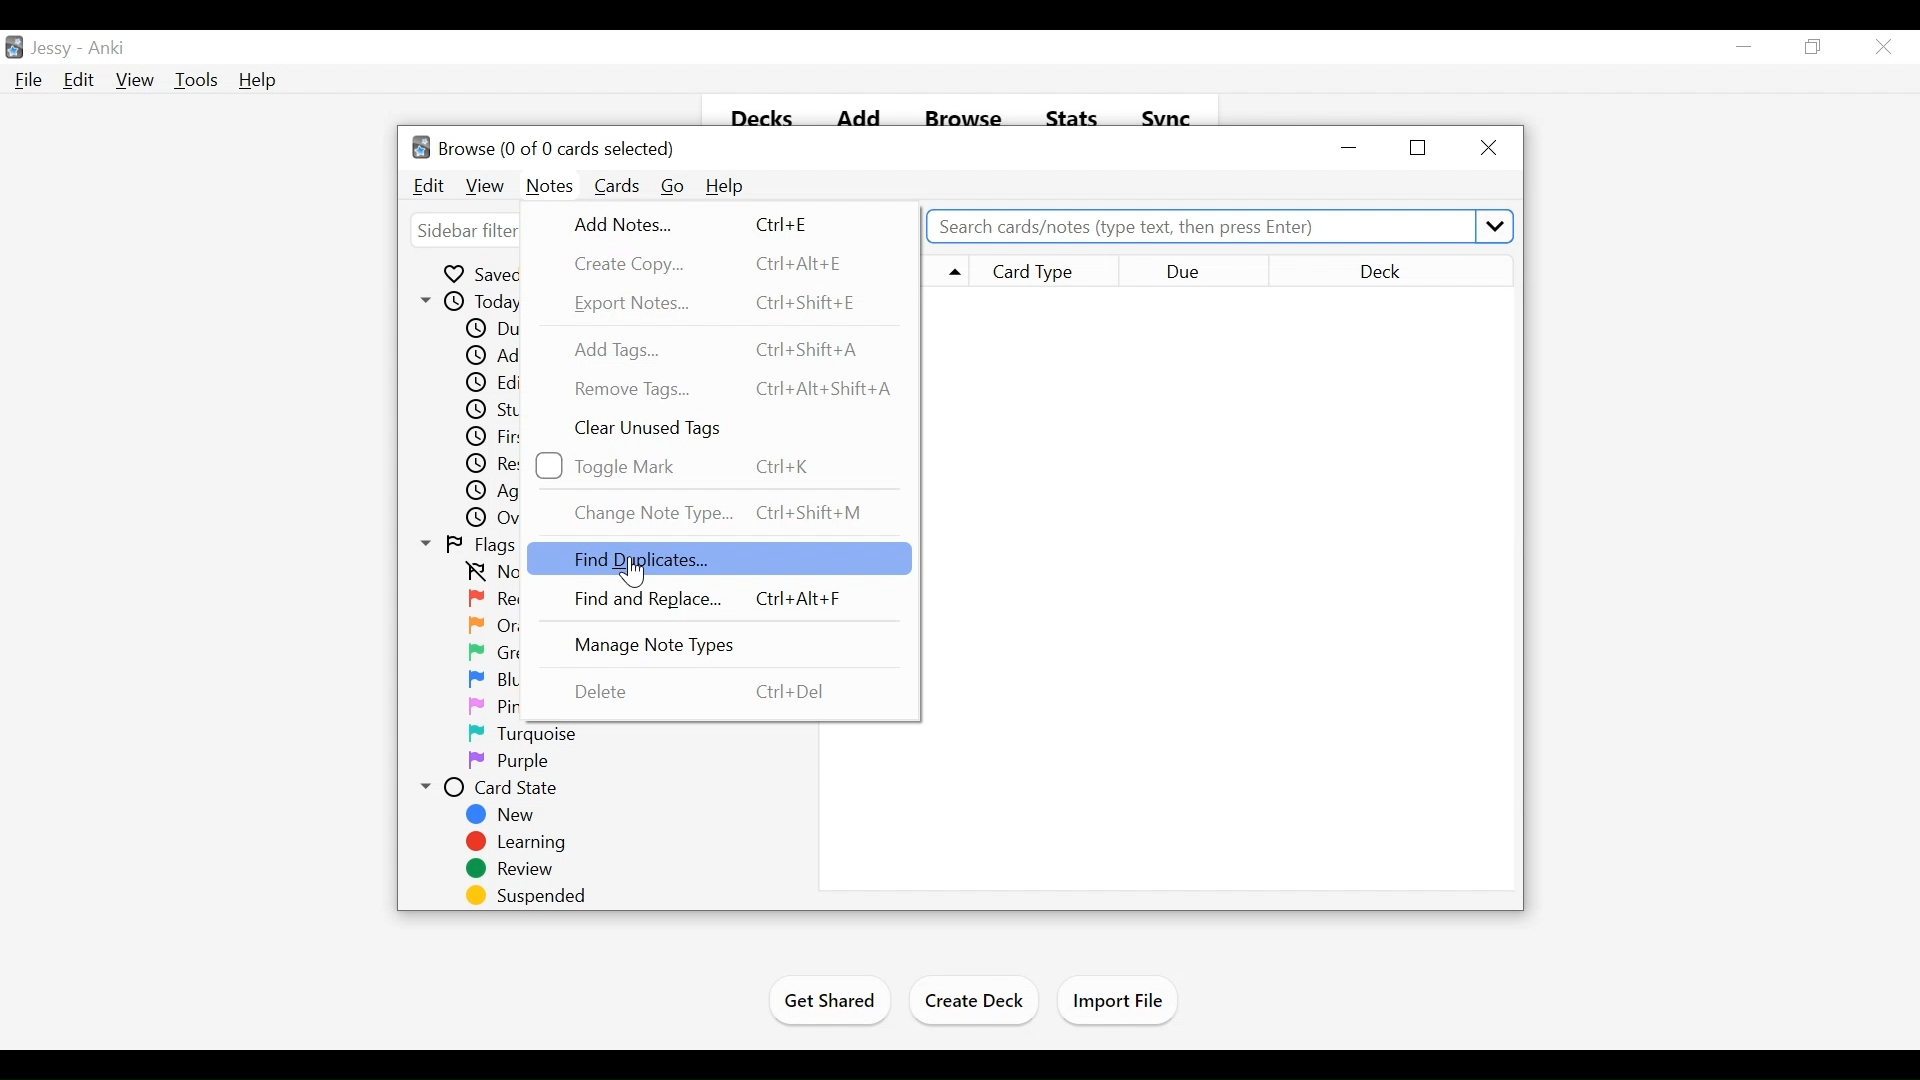  I want to click on Edit, so click(430, 186).